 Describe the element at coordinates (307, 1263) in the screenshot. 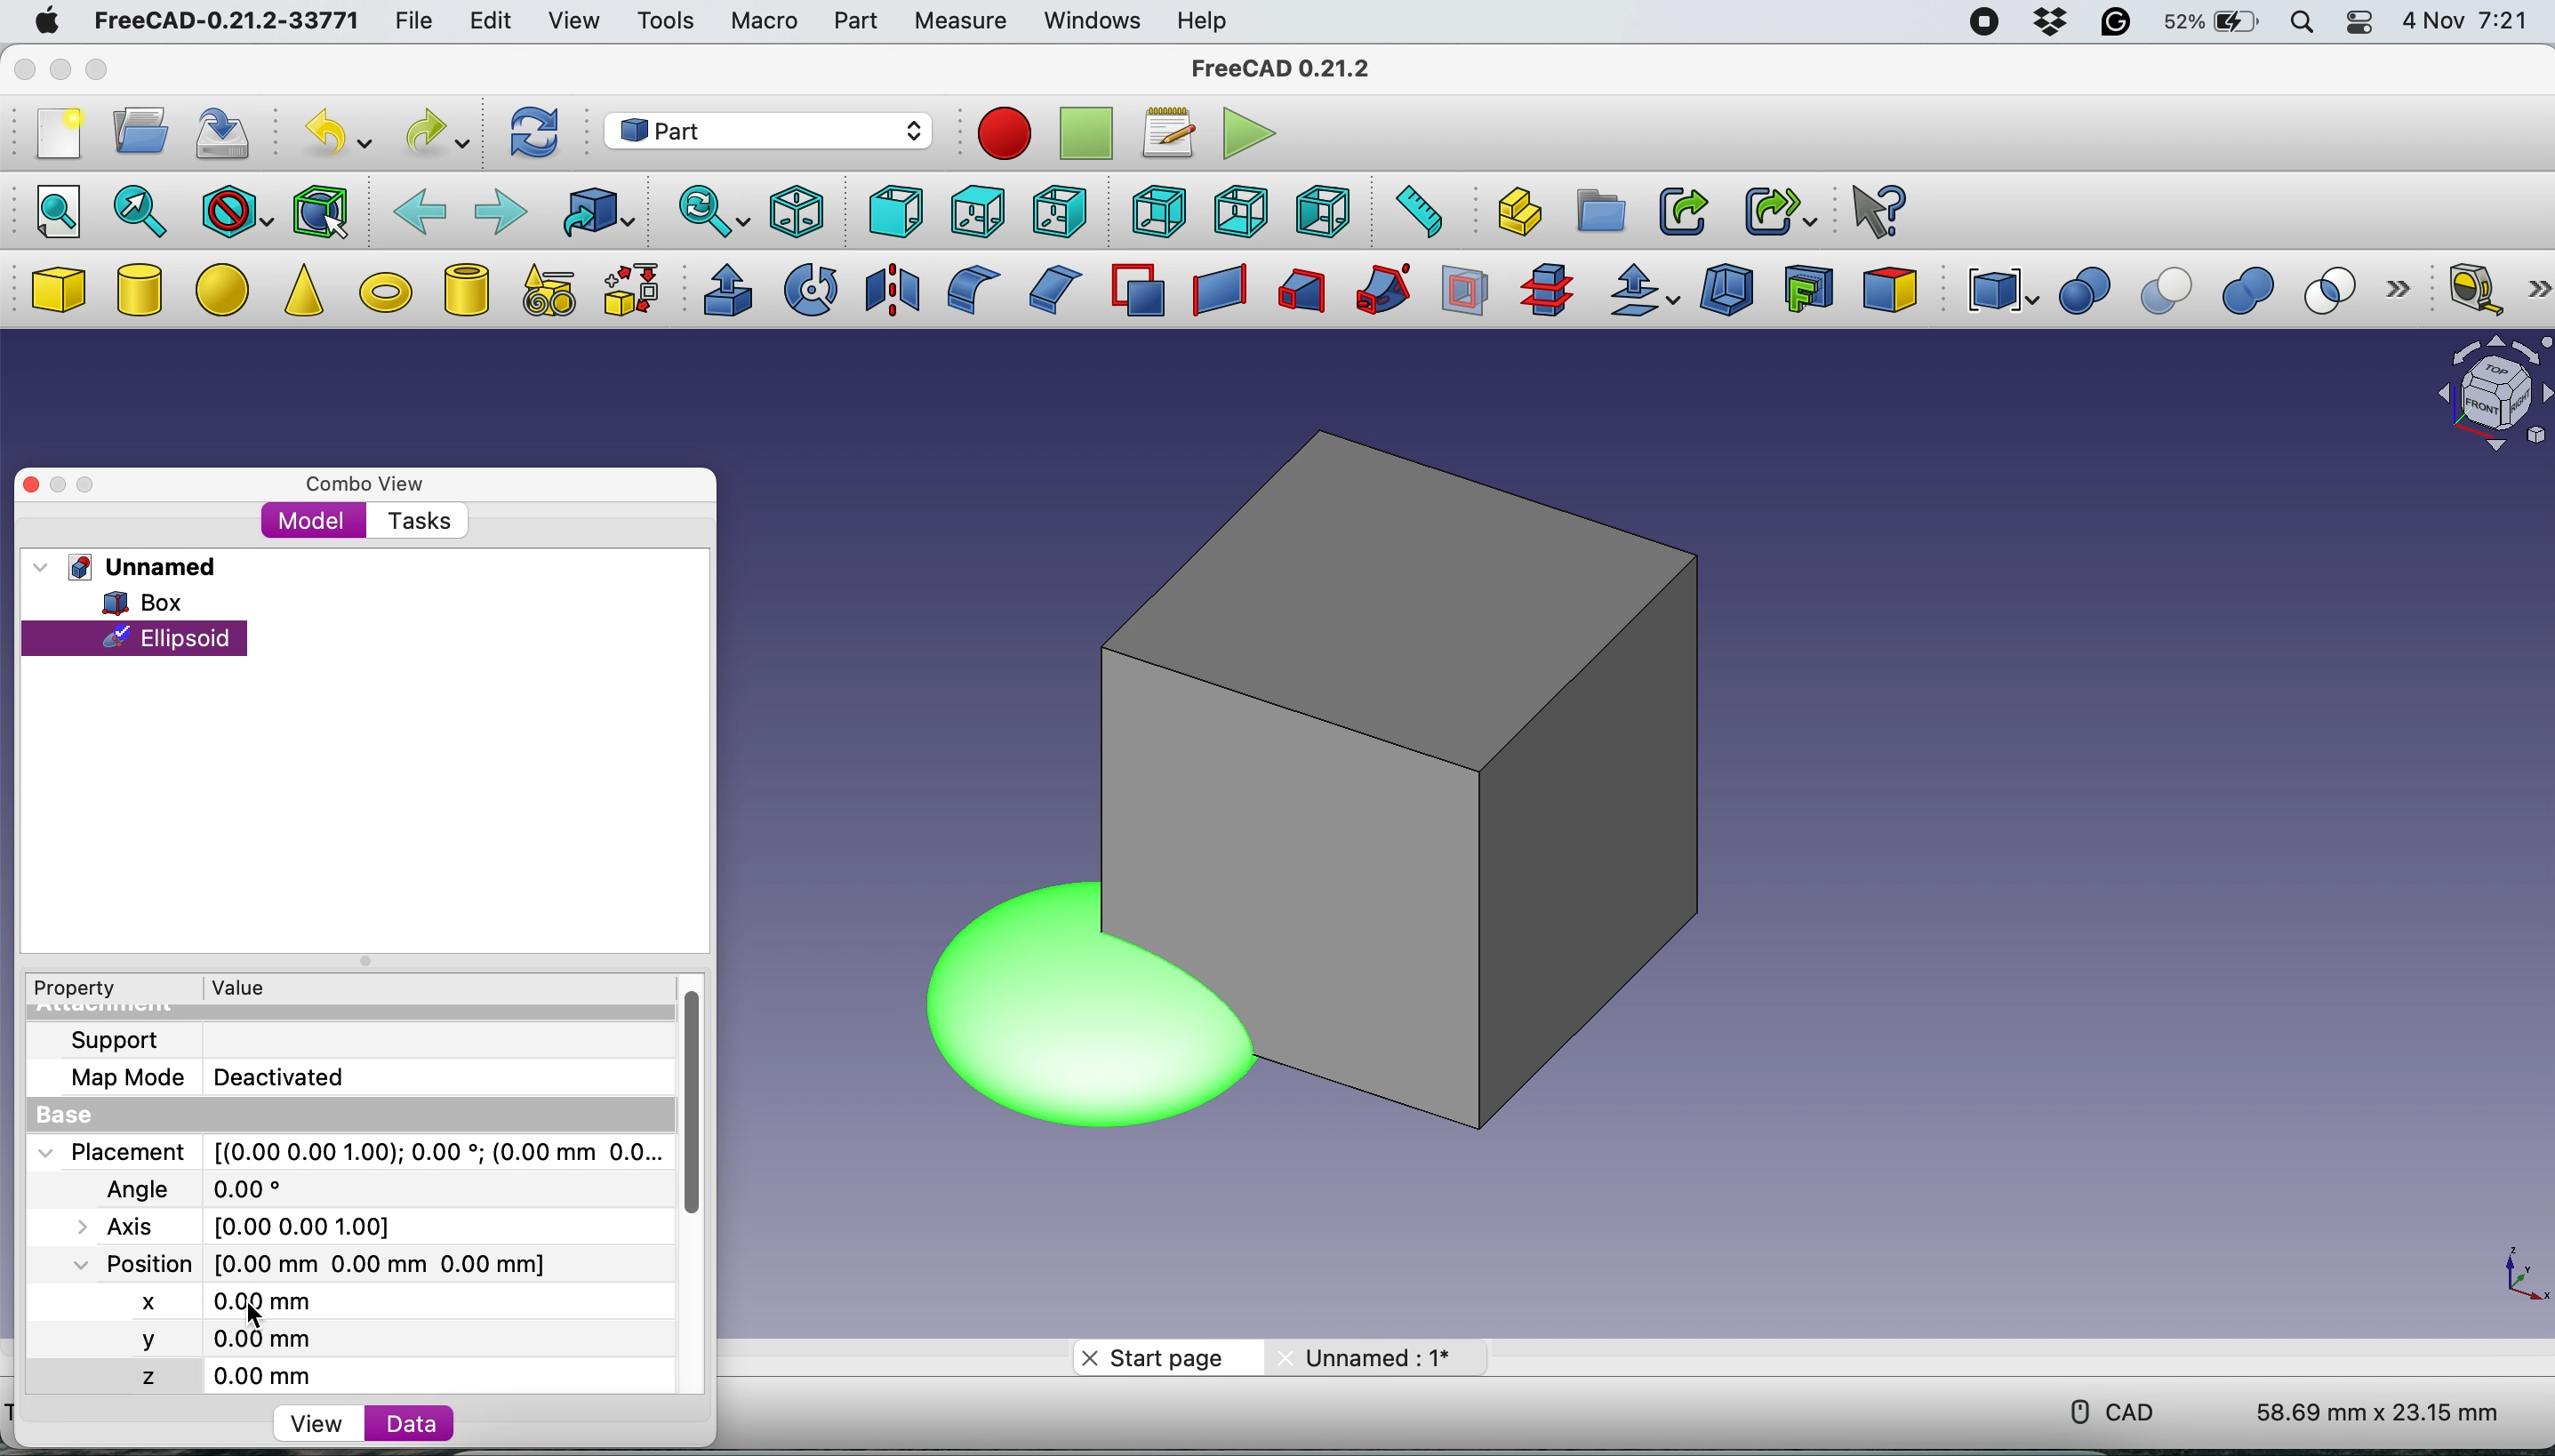

I see `Position [0.00 mm 0.00 mm 0.00 mm]` at that location.